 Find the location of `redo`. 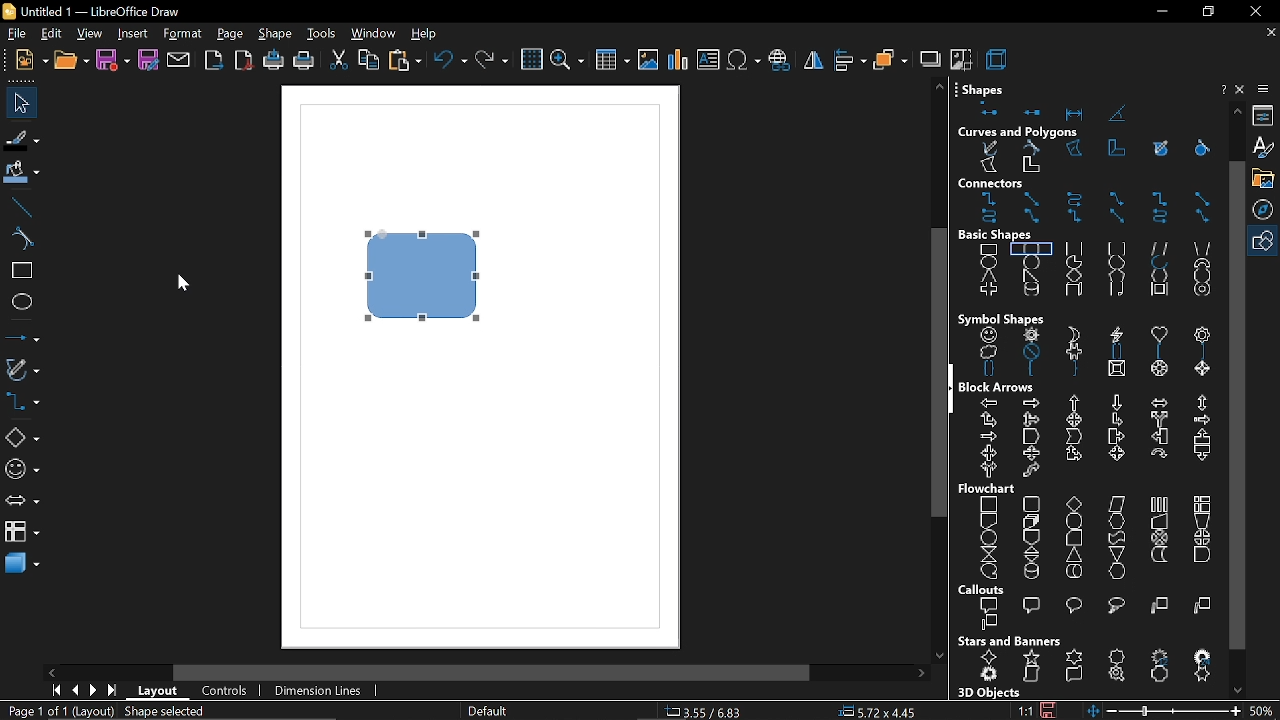

redo is located at coordinates (493, 62).